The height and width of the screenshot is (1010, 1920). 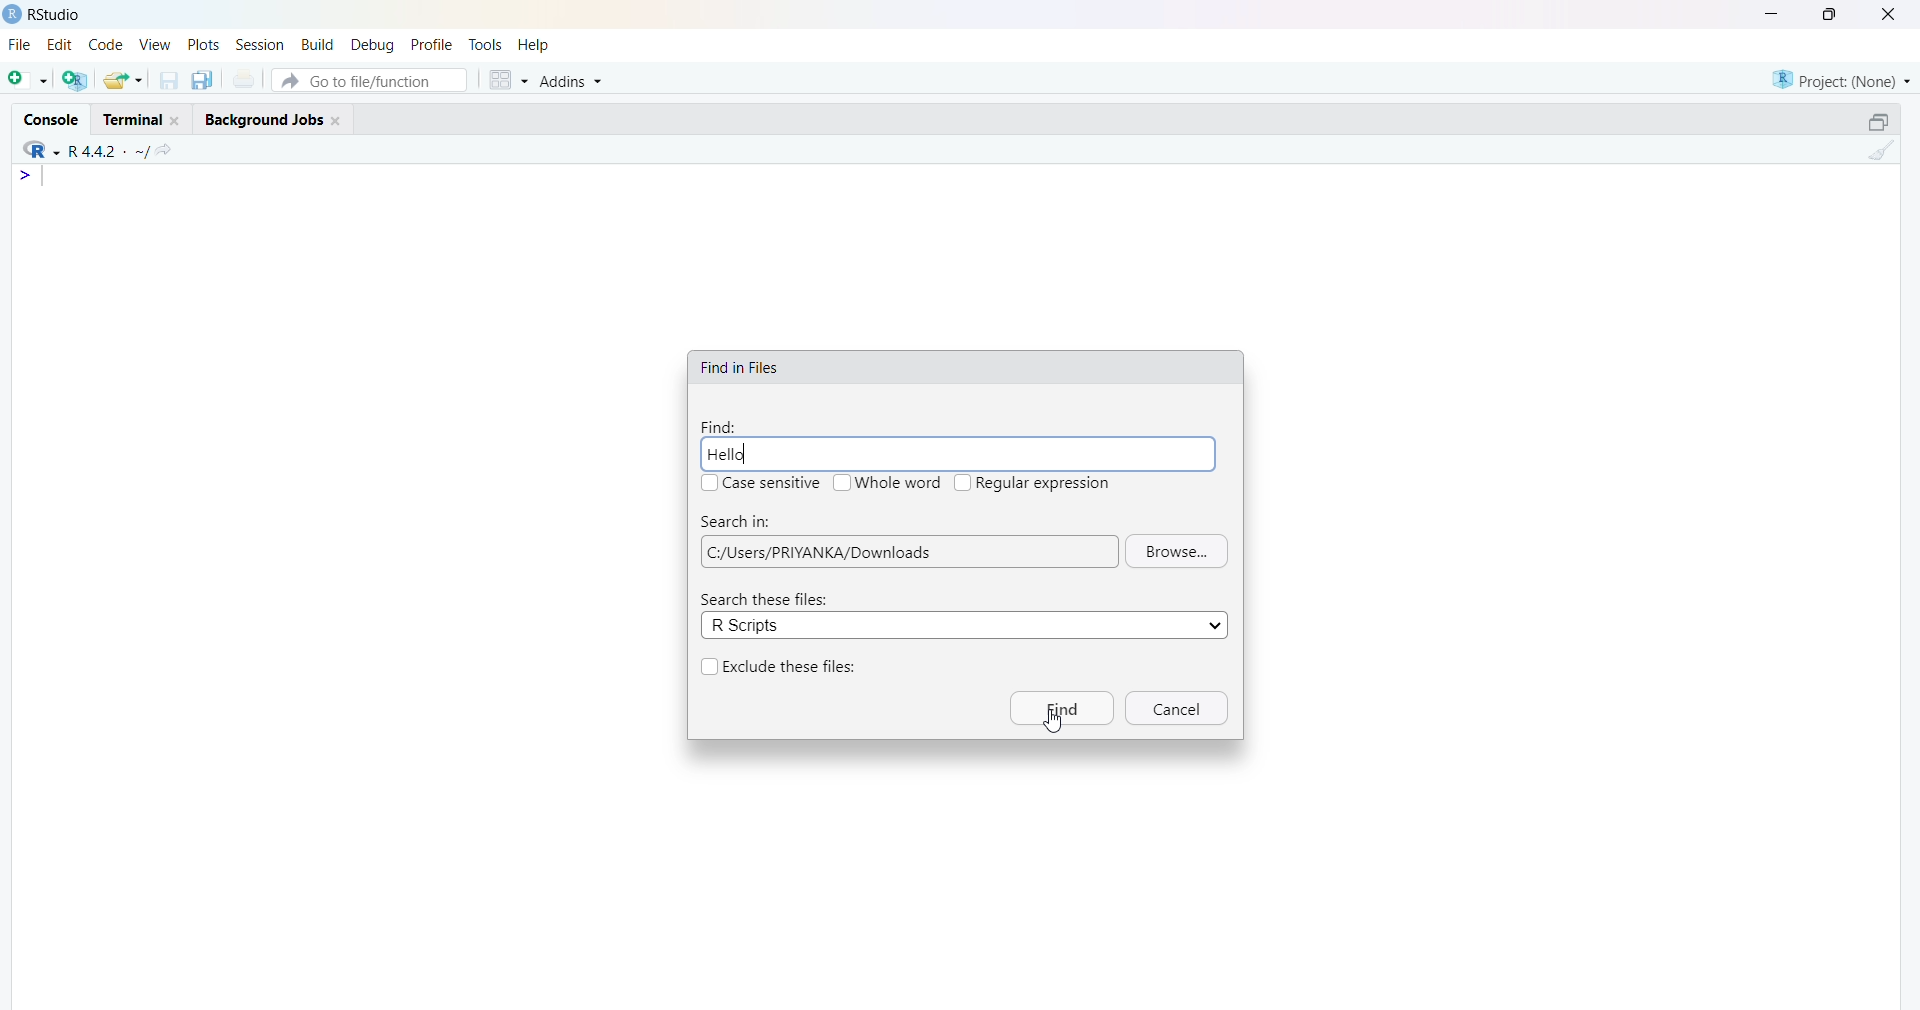 I want to click on open file, so click(x=30, y=79).